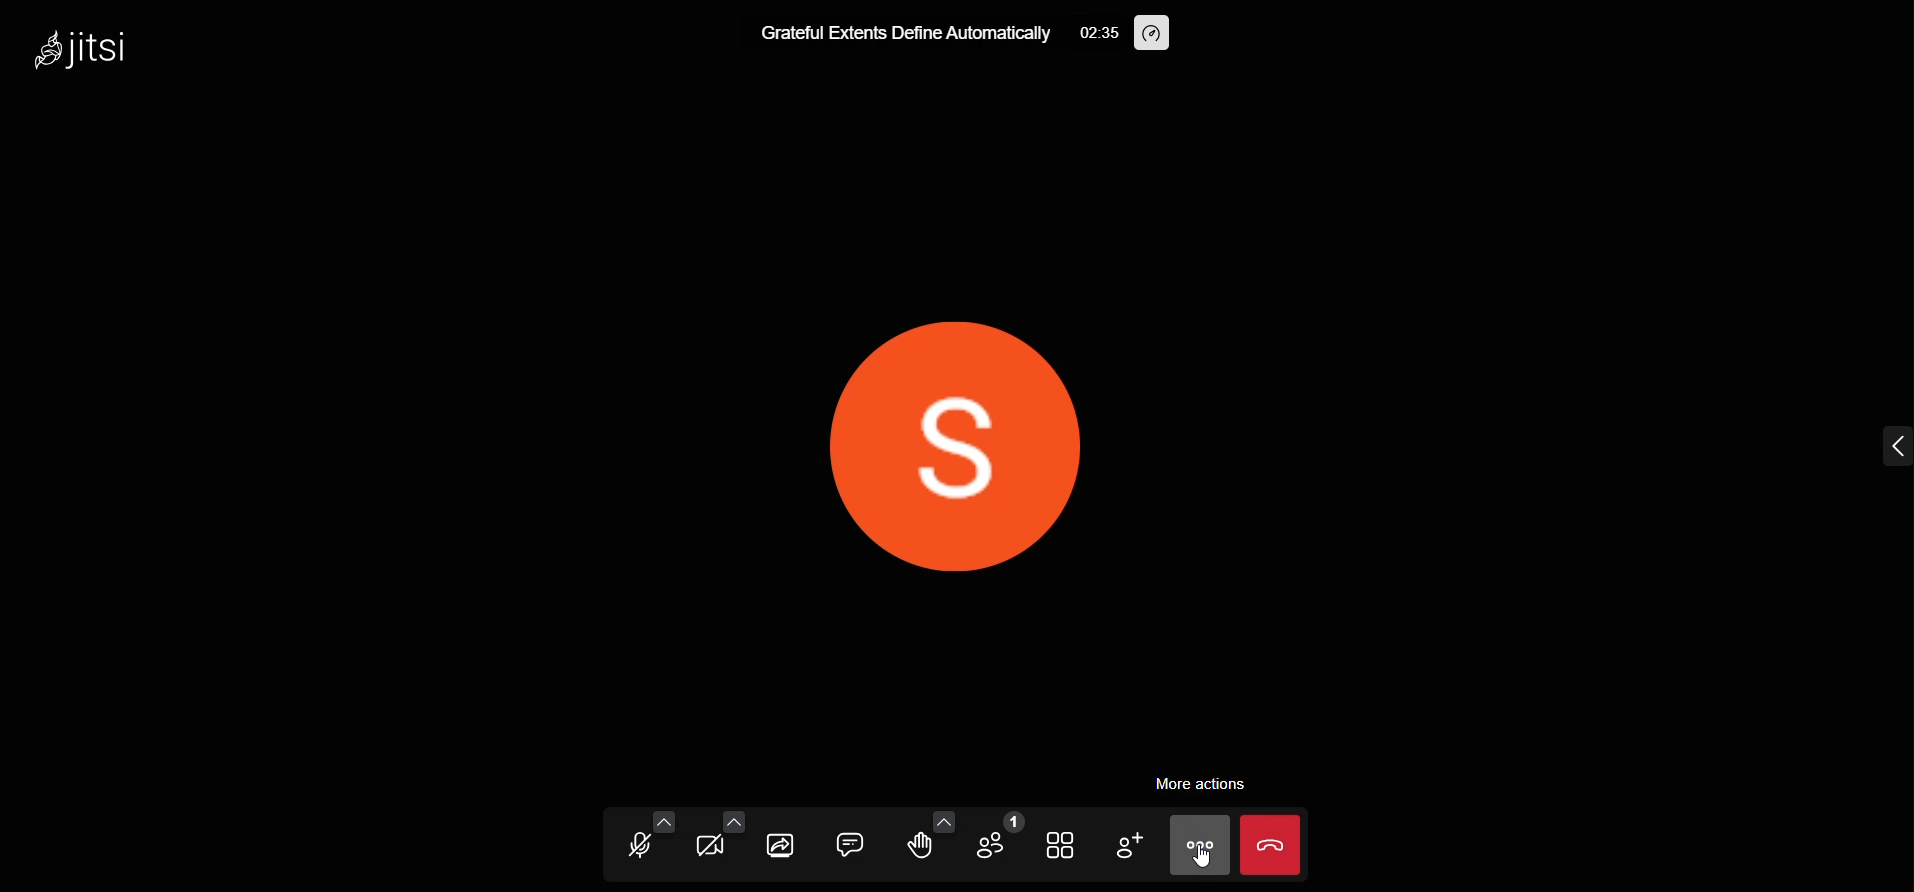 This screenshot has width=1914, height=892. Describe the element at coordinates (1208, 784) in the screenshot. I see `more actions` at that location.